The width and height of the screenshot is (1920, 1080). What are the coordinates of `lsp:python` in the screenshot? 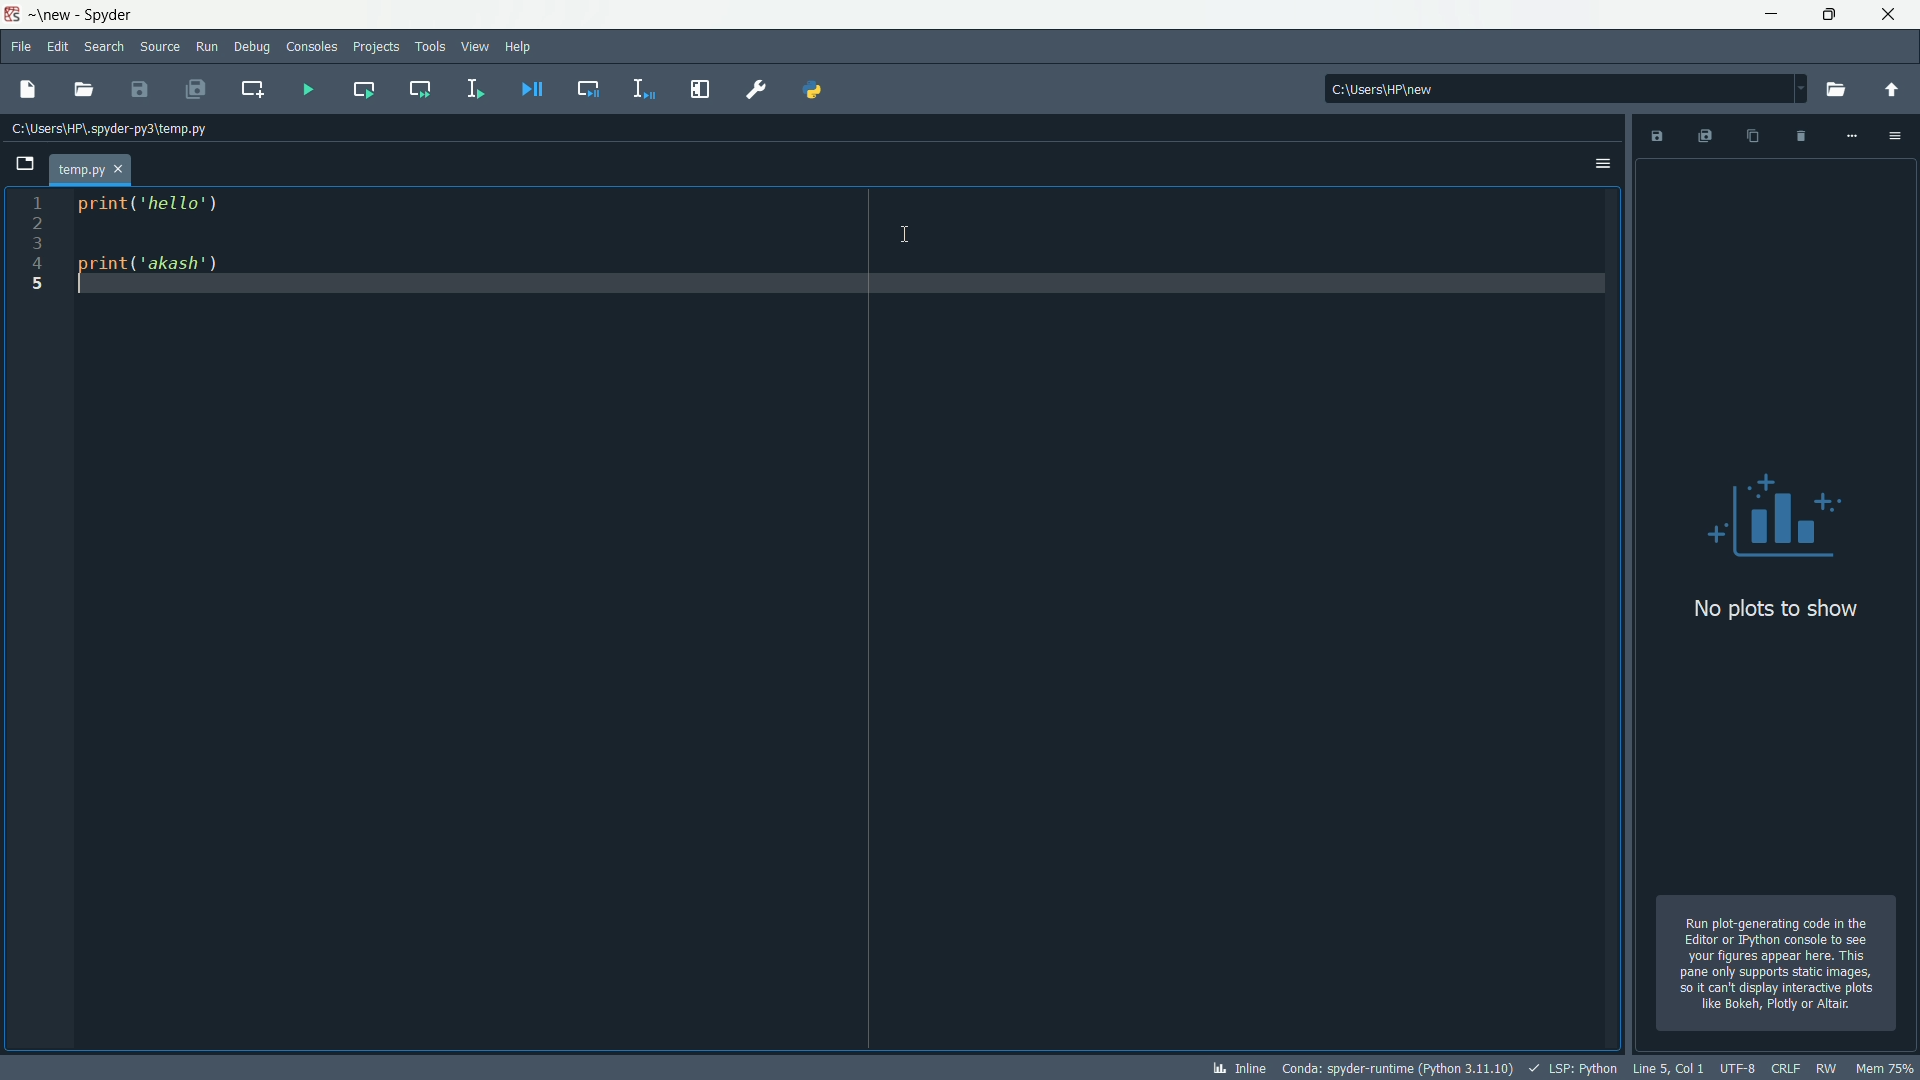 It's located at (1574, 1069).